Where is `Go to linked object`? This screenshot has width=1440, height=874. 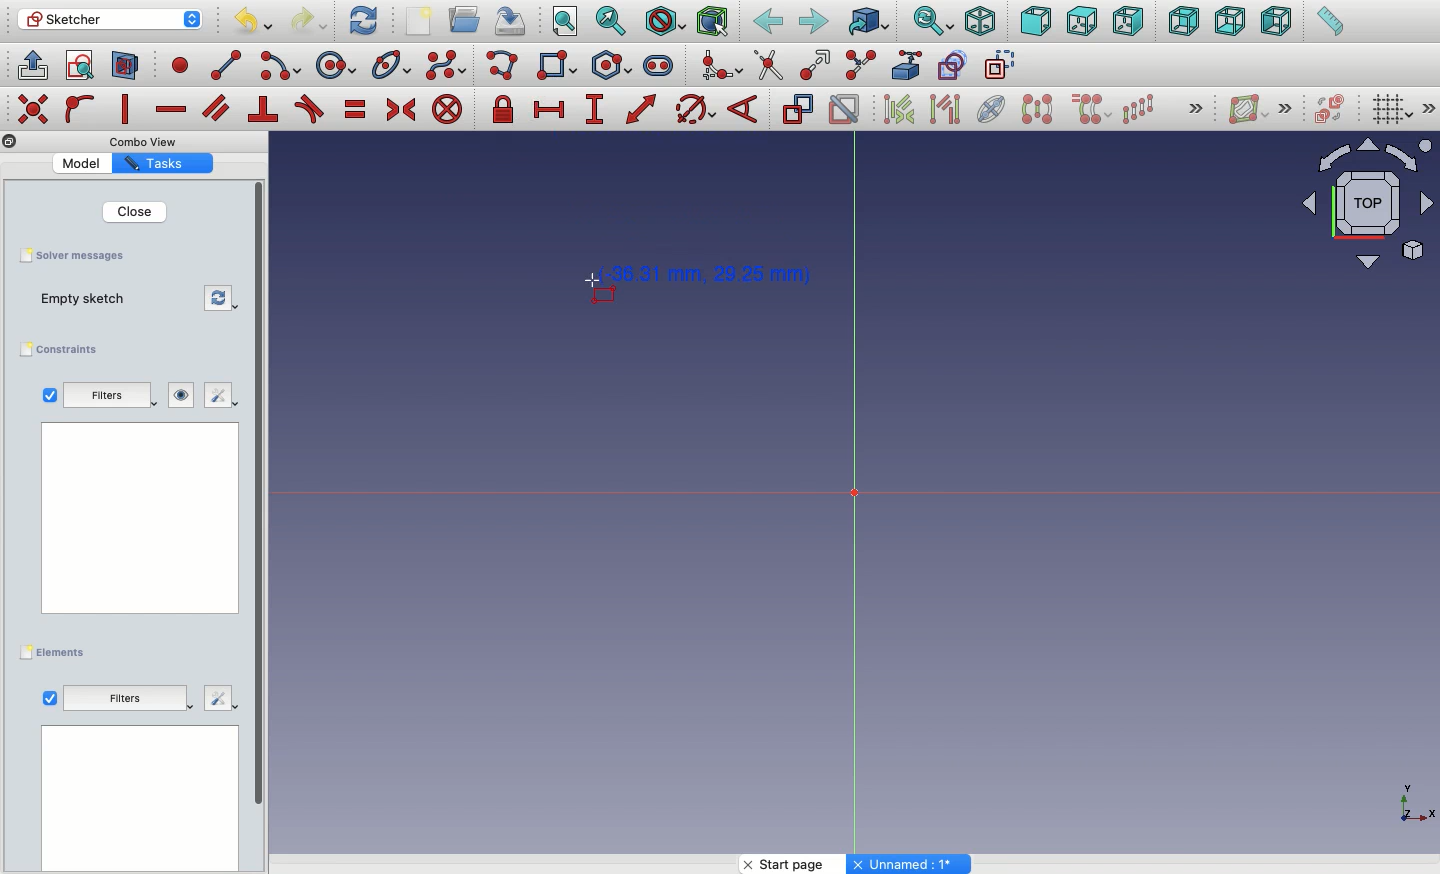 Go to linked object is located at coordinates (869, 23).